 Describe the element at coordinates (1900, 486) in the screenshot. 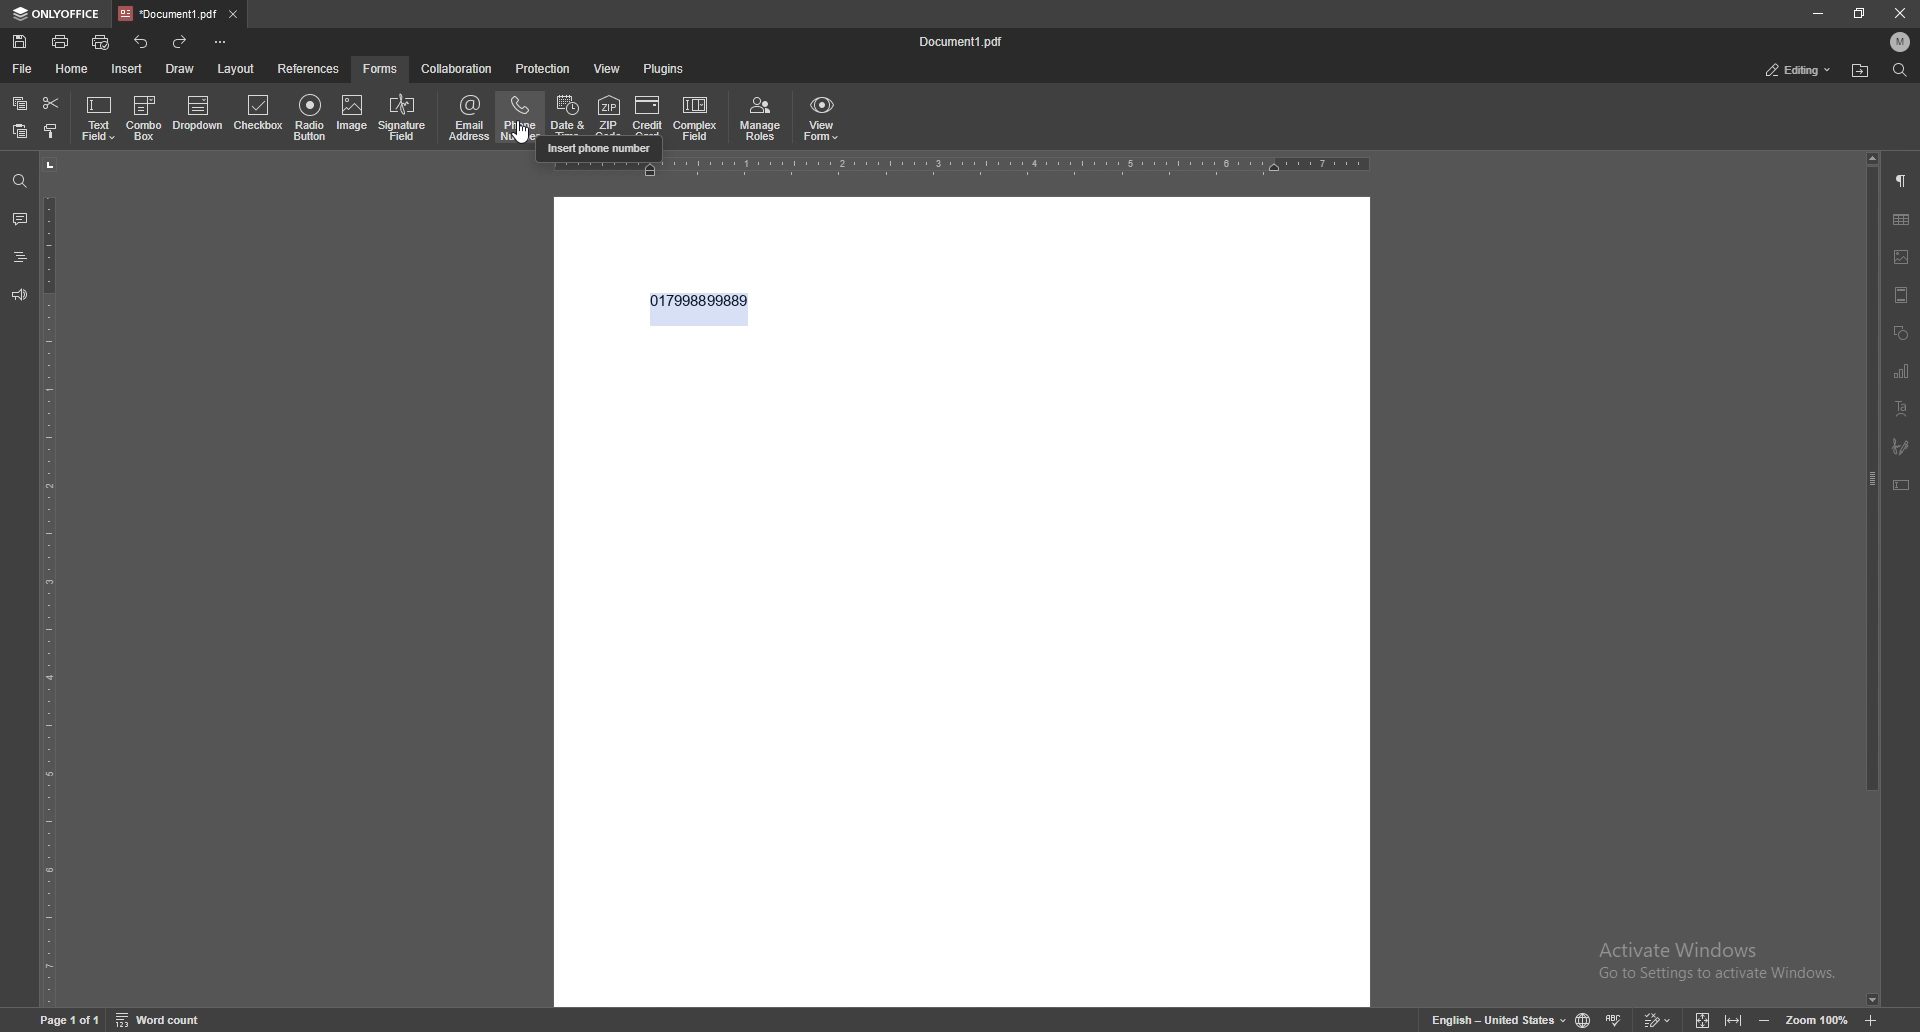

I see `text box` at that location.